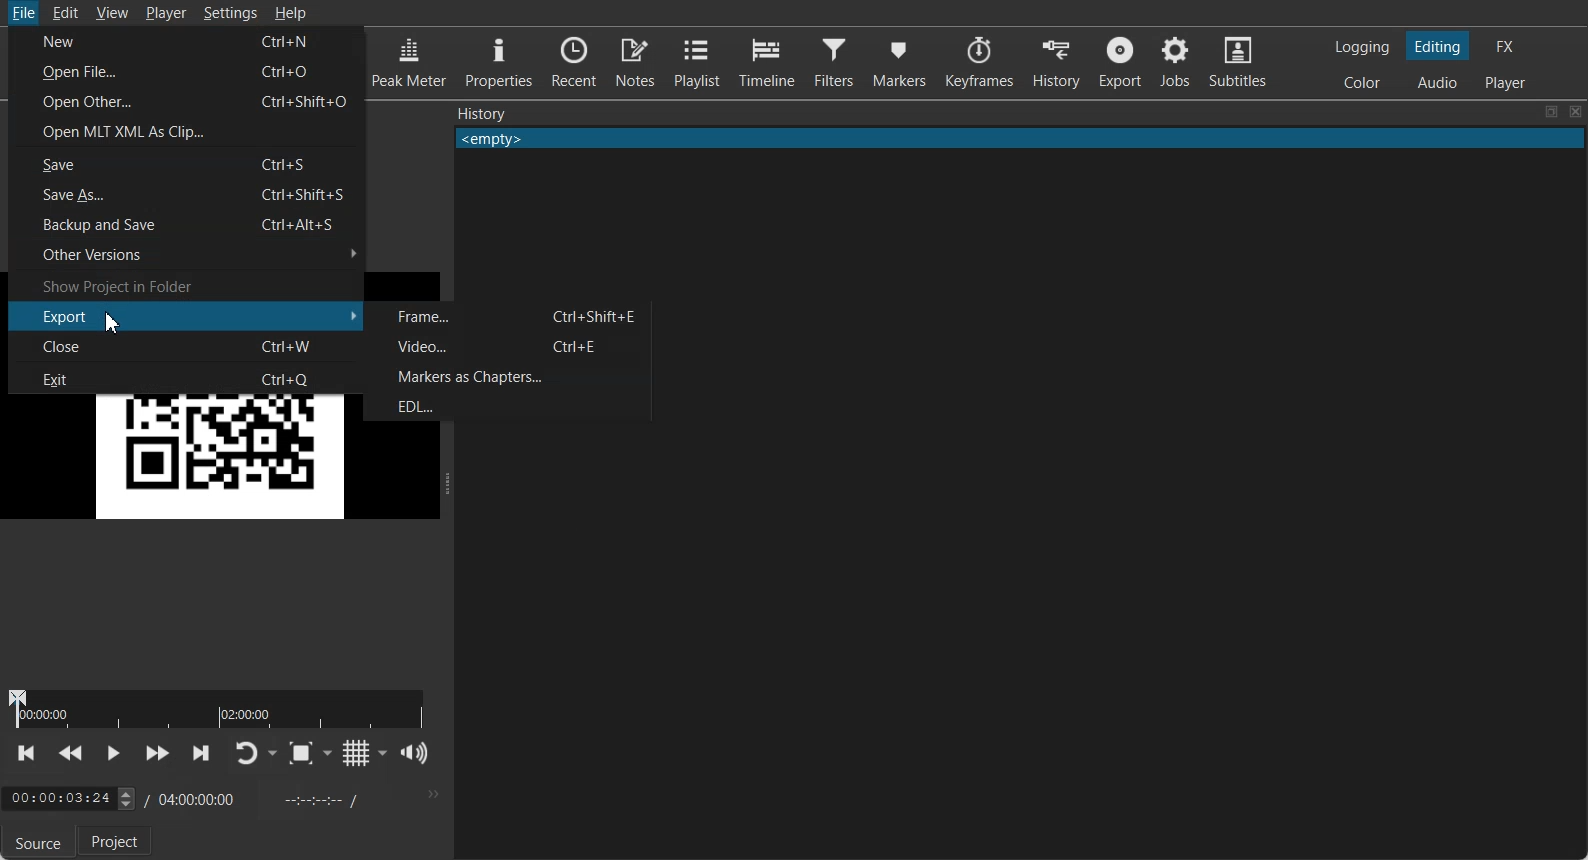 The image size is (1588, 860). Describe the element at coordinates (110, 195) in the screenshot. I see `Save As` at that location.